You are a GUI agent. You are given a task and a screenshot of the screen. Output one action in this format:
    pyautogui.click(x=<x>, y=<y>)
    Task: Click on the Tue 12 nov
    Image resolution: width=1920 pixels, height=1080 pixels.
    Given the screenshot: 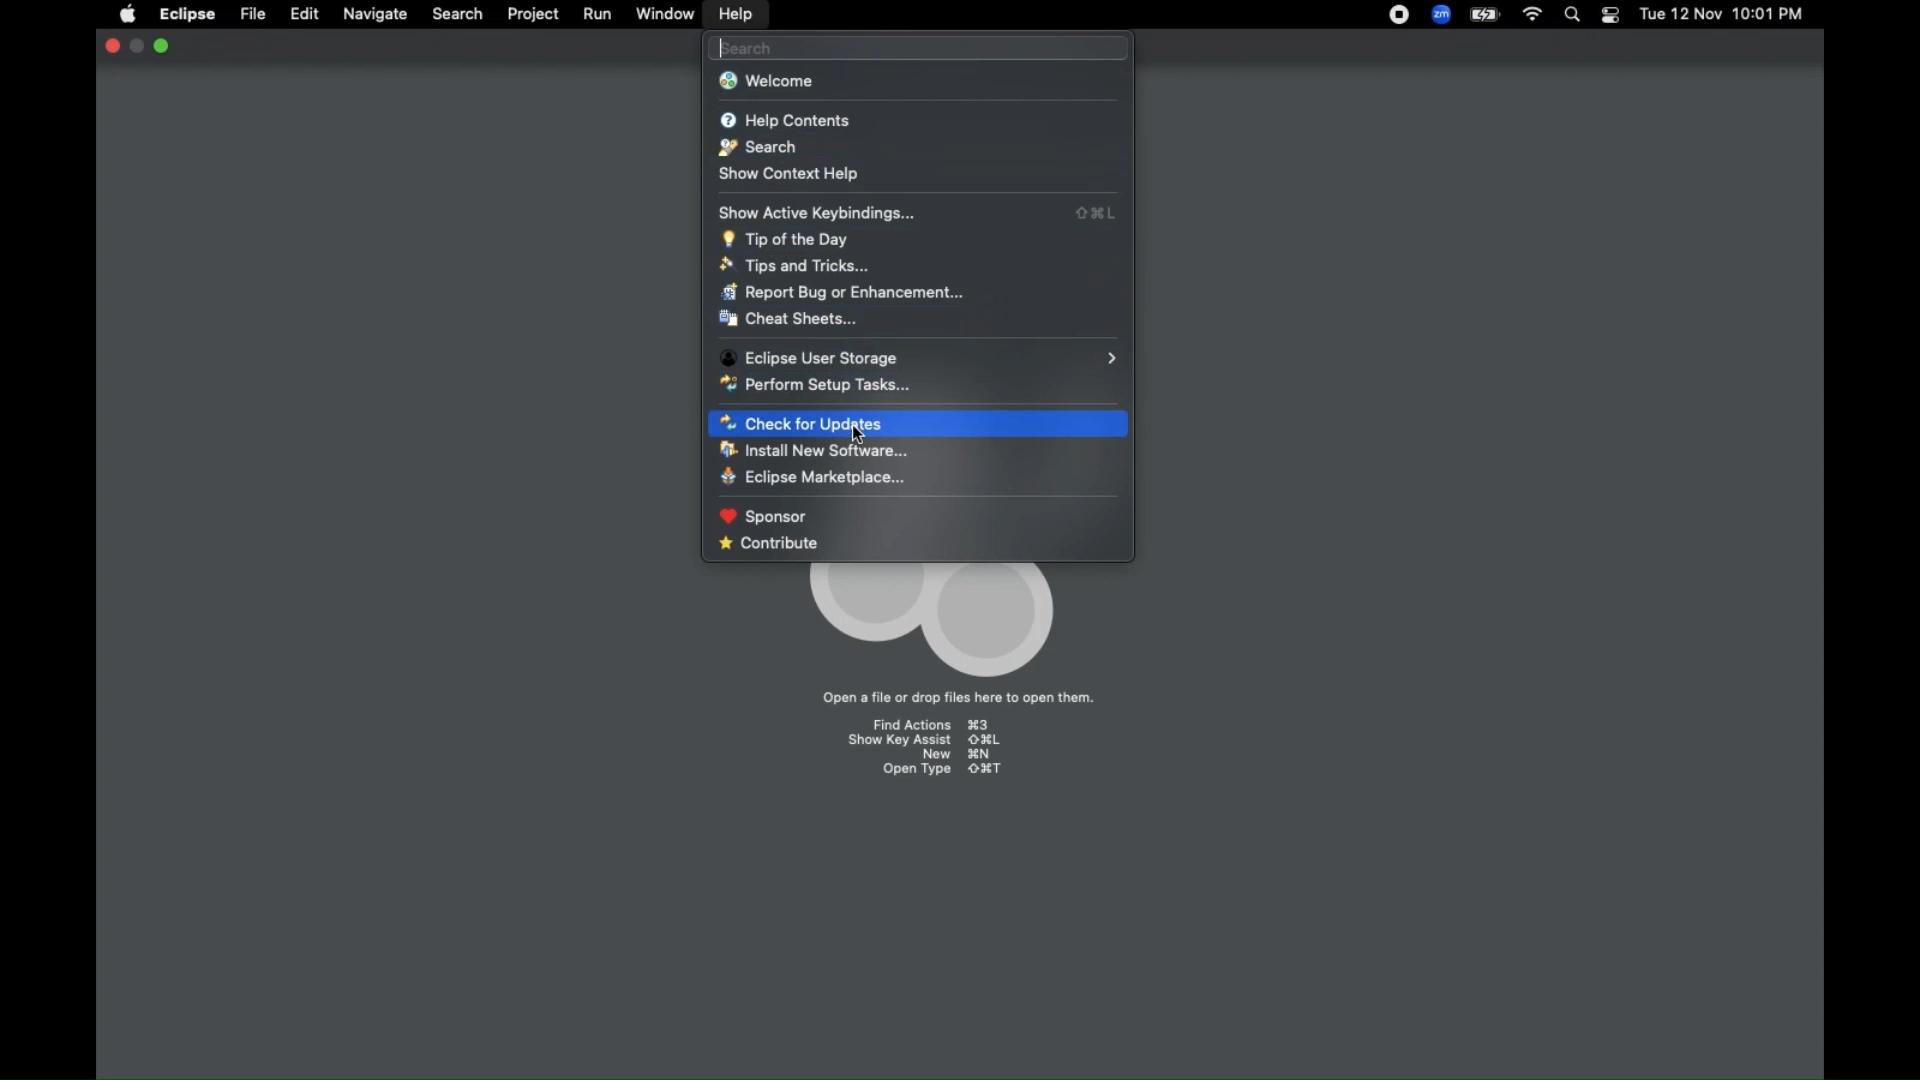 What is the action you would take?
    pyautogui.click(x=1677, y=16)
    